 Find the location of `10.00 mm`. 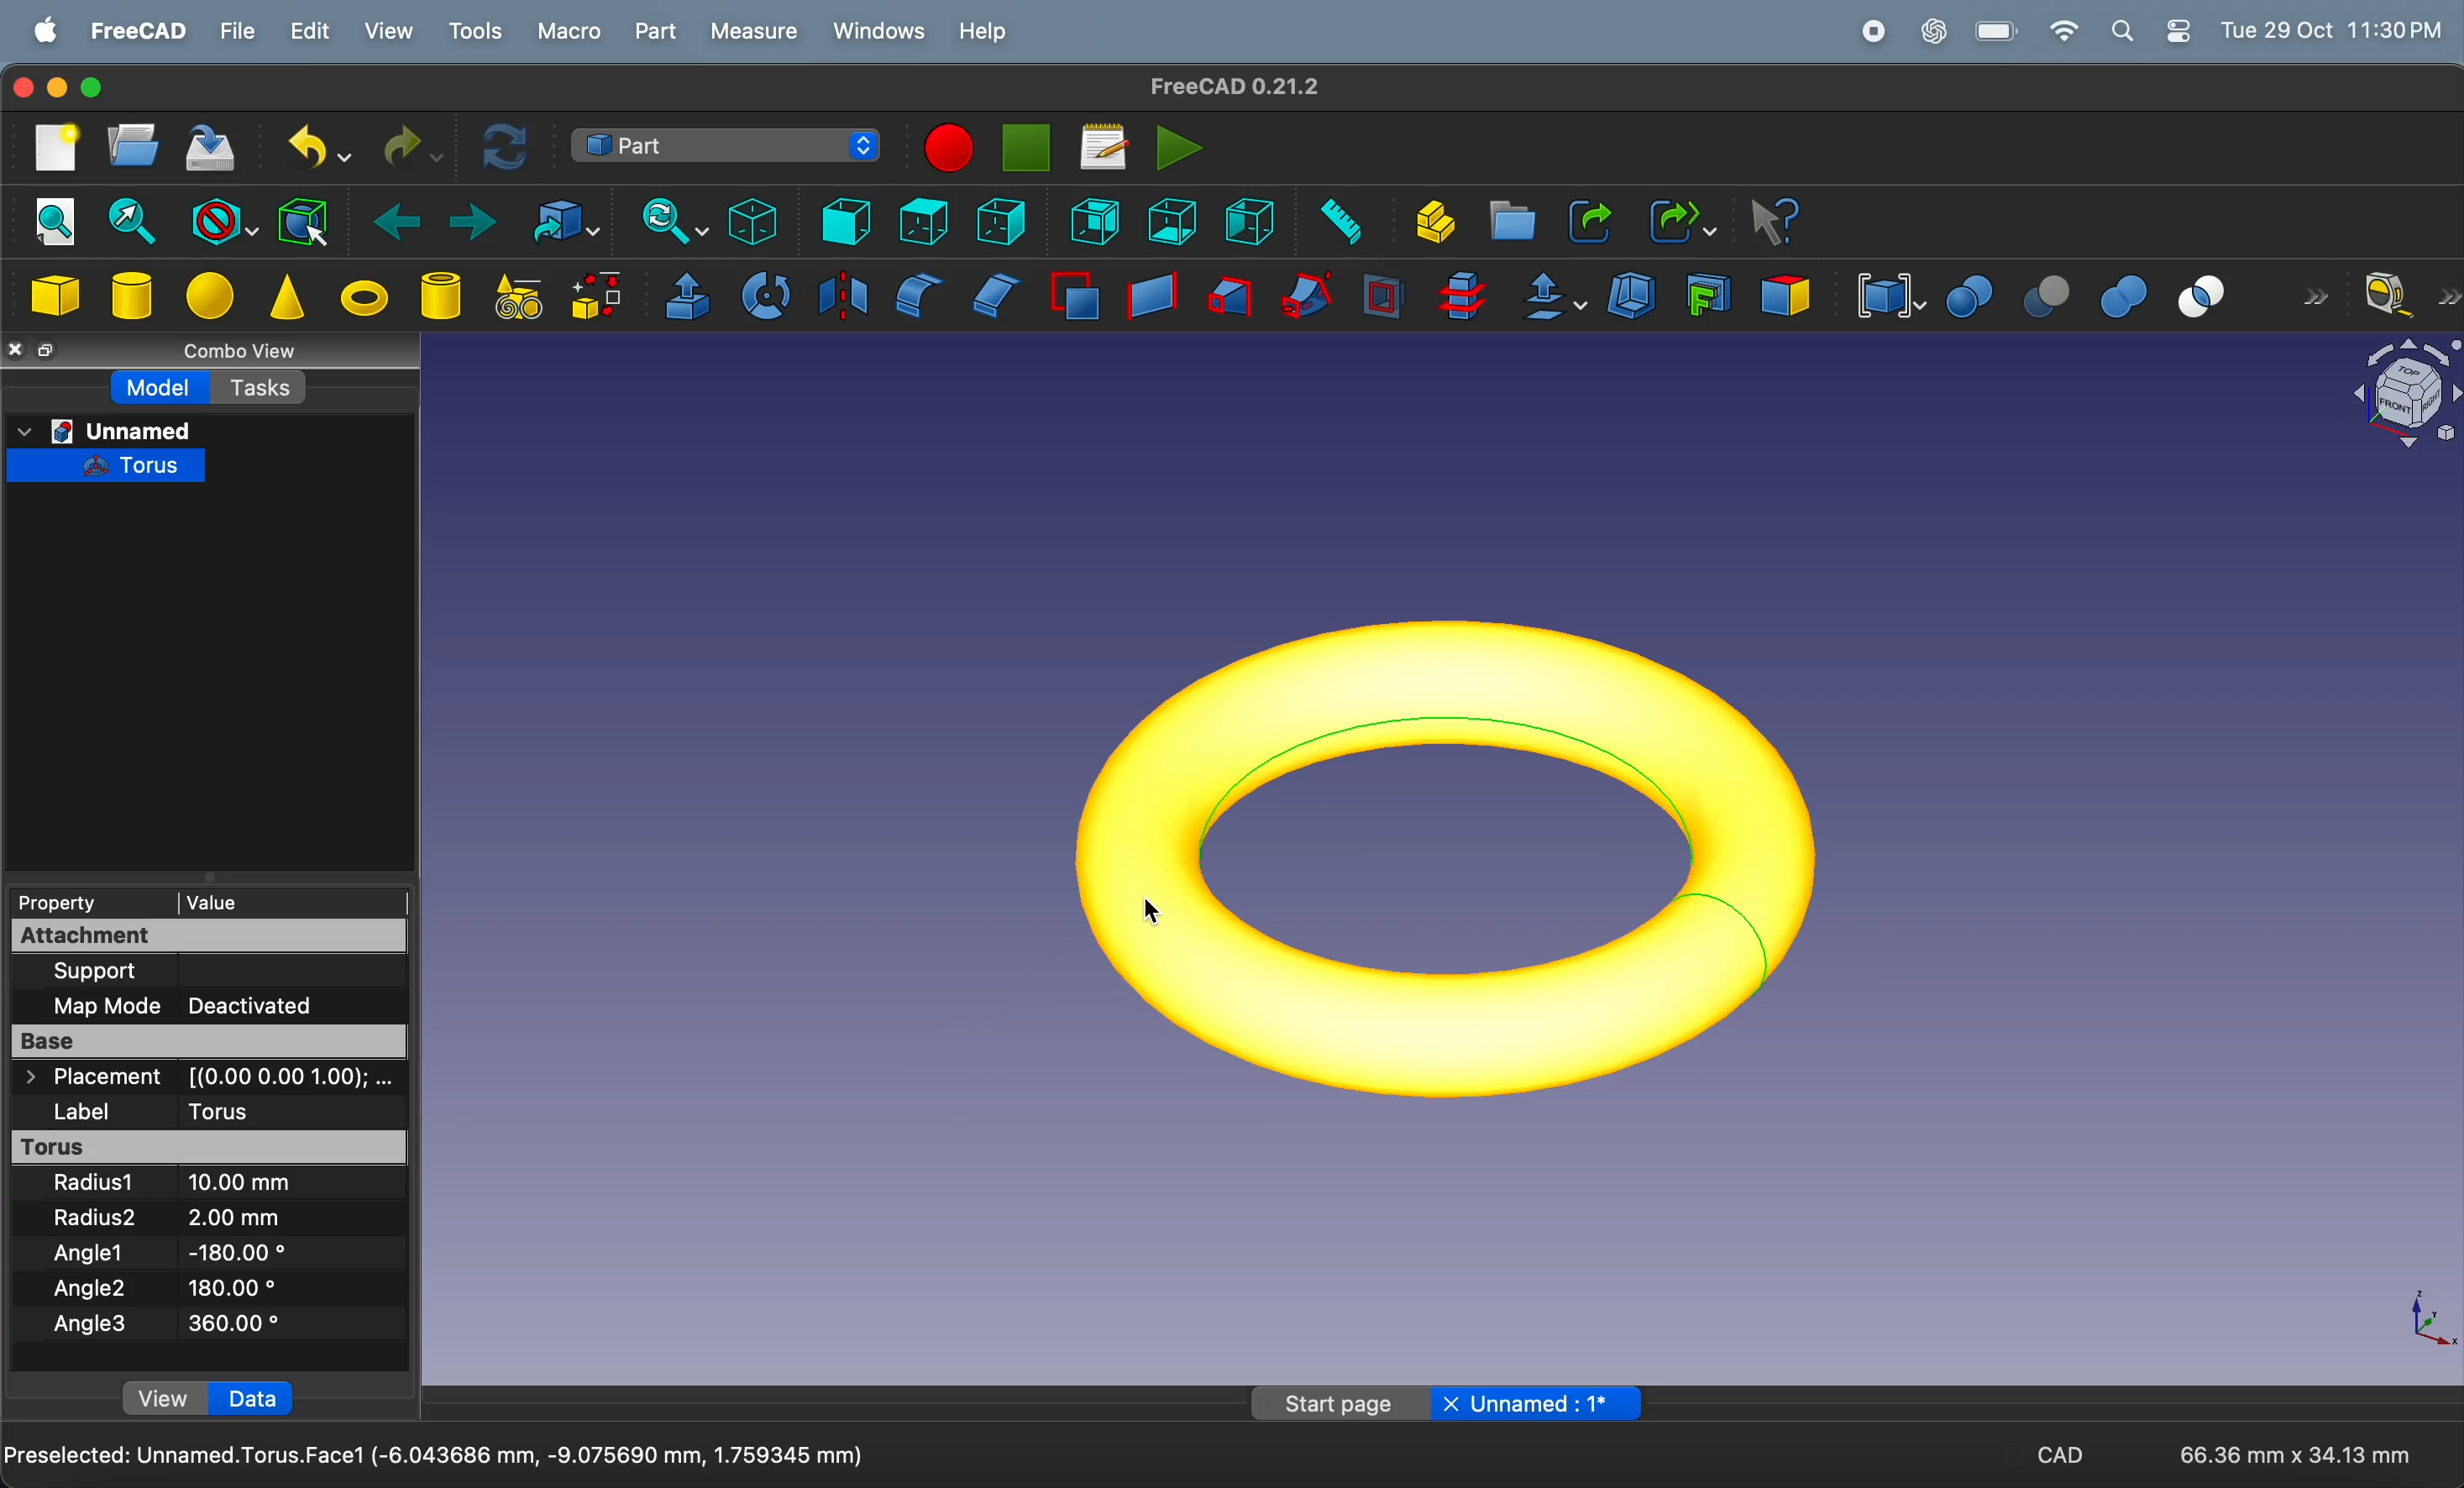

10.00 mm is located at coordinates (235, 1182).